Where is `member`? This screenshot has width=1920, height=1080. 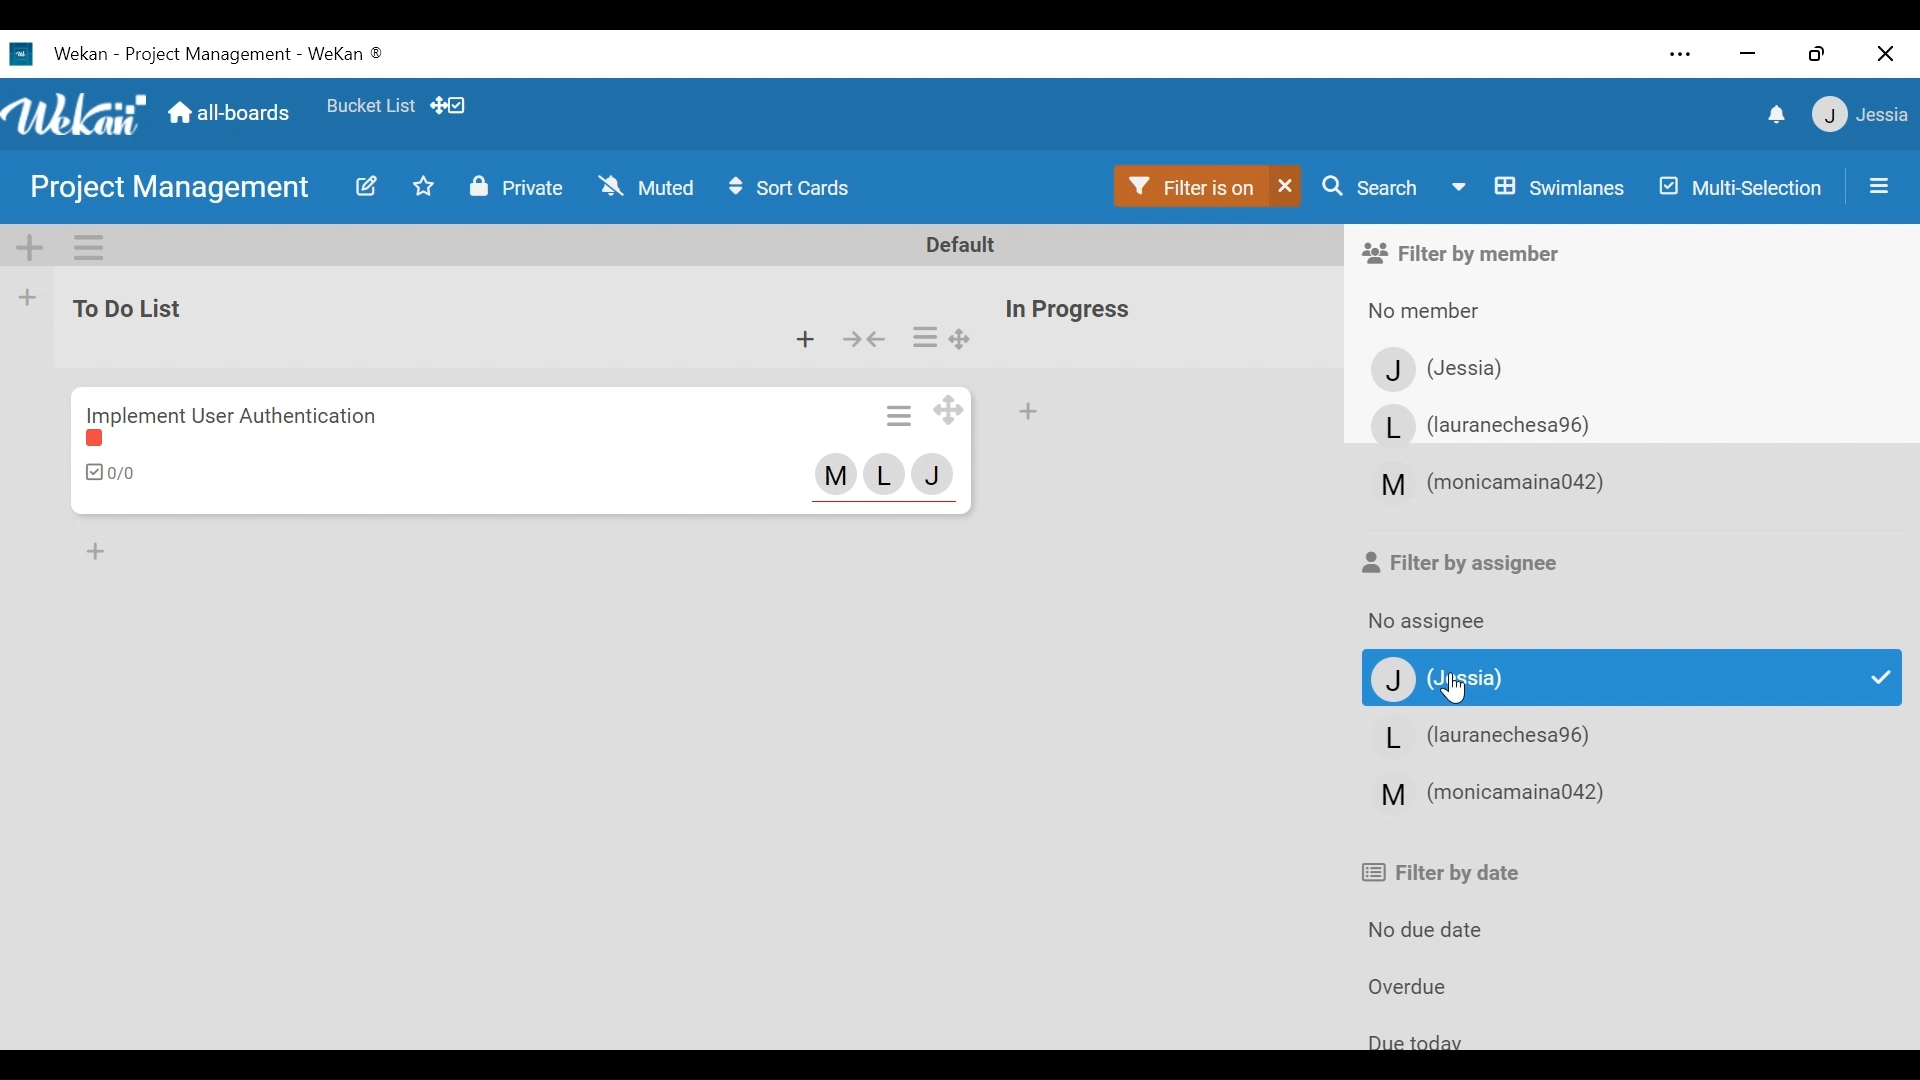
member is located at coordinates (888, 472).